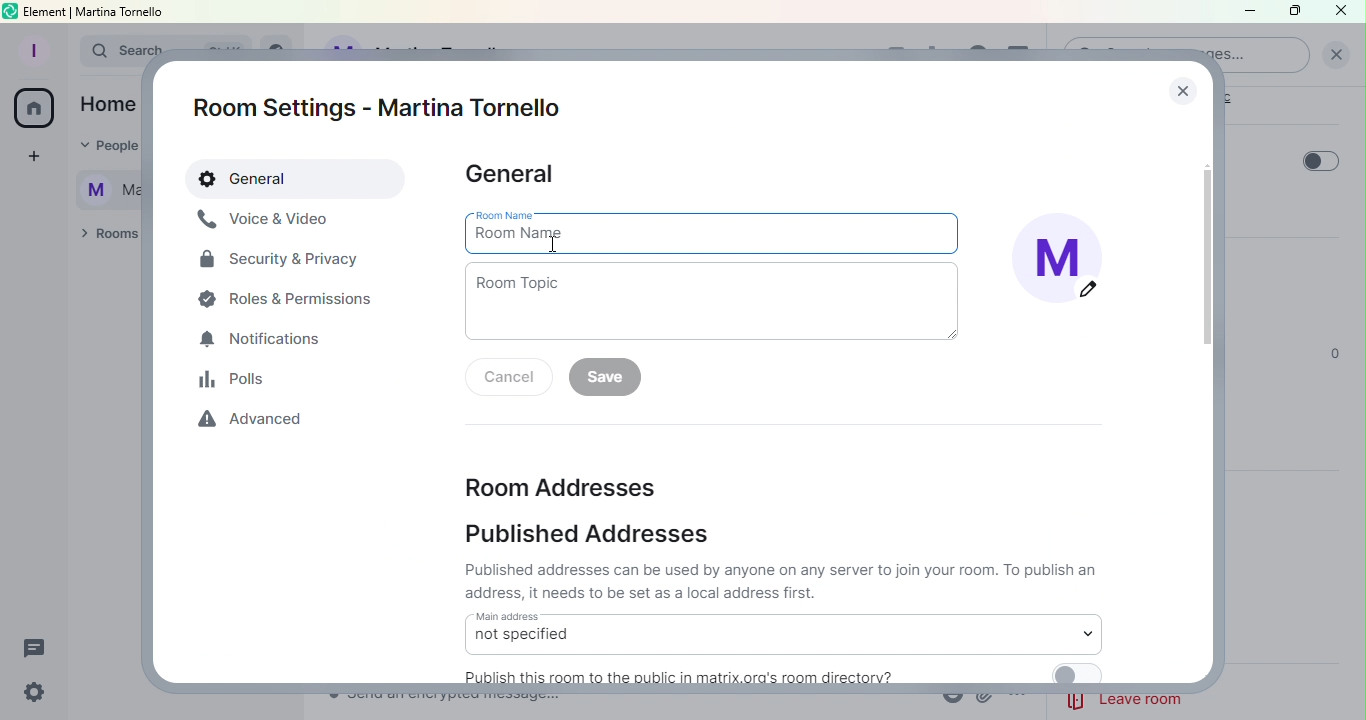  What do you see at coordinates (513, 379) in the screenshot?
I see `Cancel` at bounding box center [513, 379].